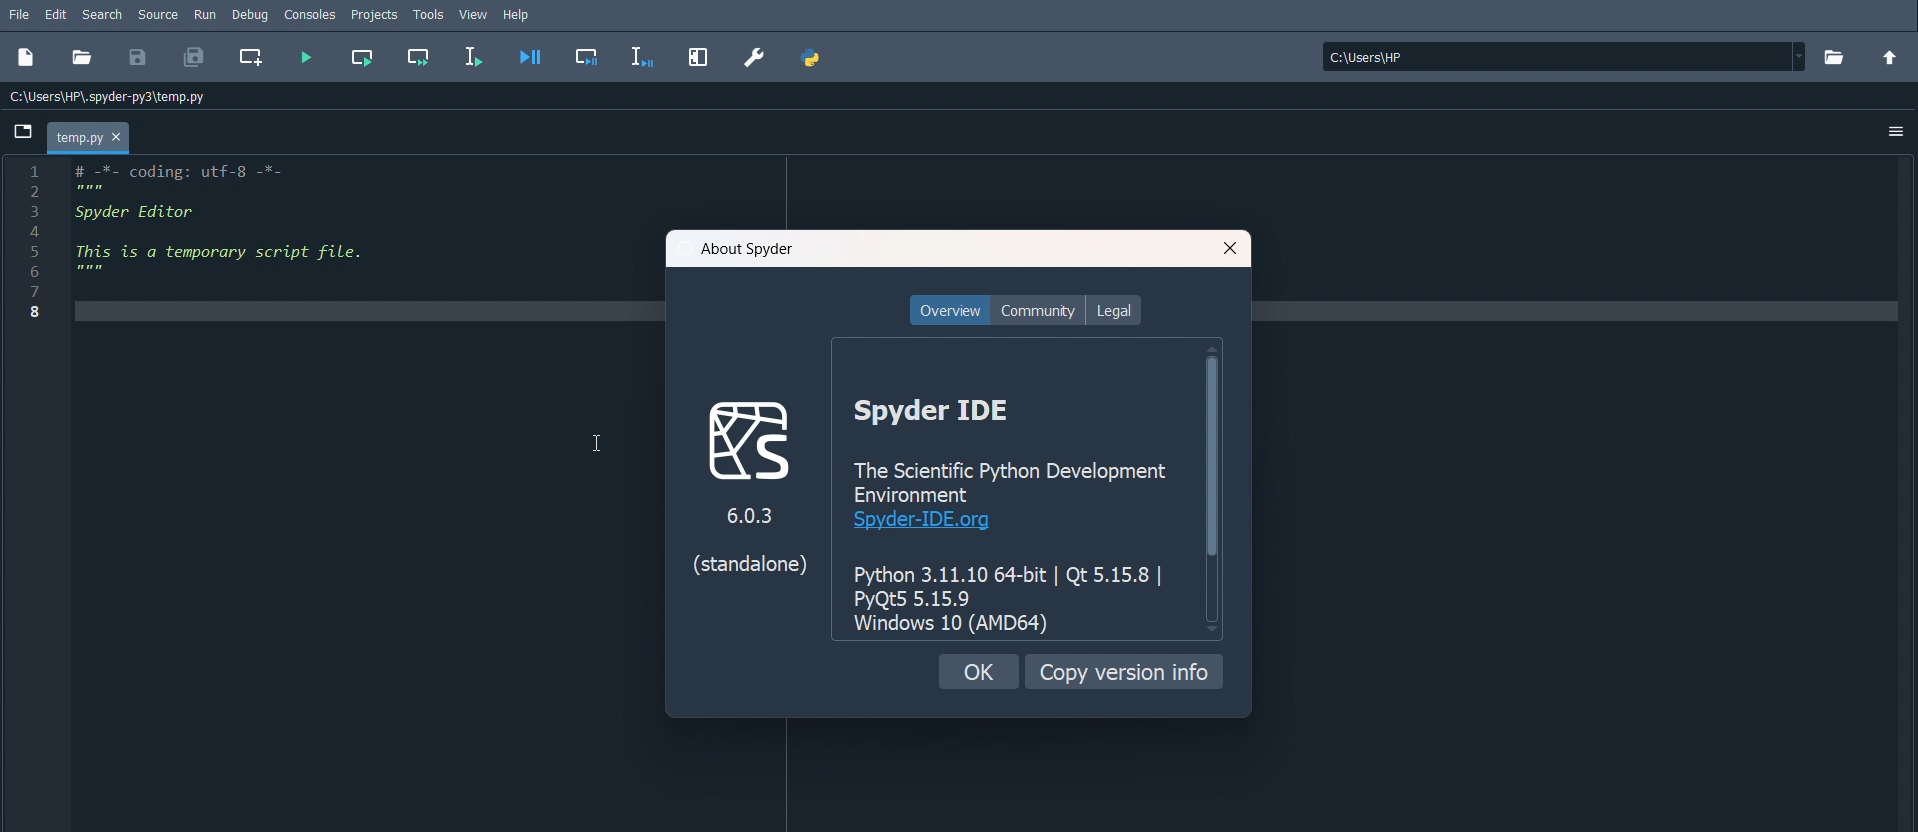 This screenshot has height=832, width=1918. Describe the element at coordinates (744, 437) in the screenshot. I see `File Logo` at that location.